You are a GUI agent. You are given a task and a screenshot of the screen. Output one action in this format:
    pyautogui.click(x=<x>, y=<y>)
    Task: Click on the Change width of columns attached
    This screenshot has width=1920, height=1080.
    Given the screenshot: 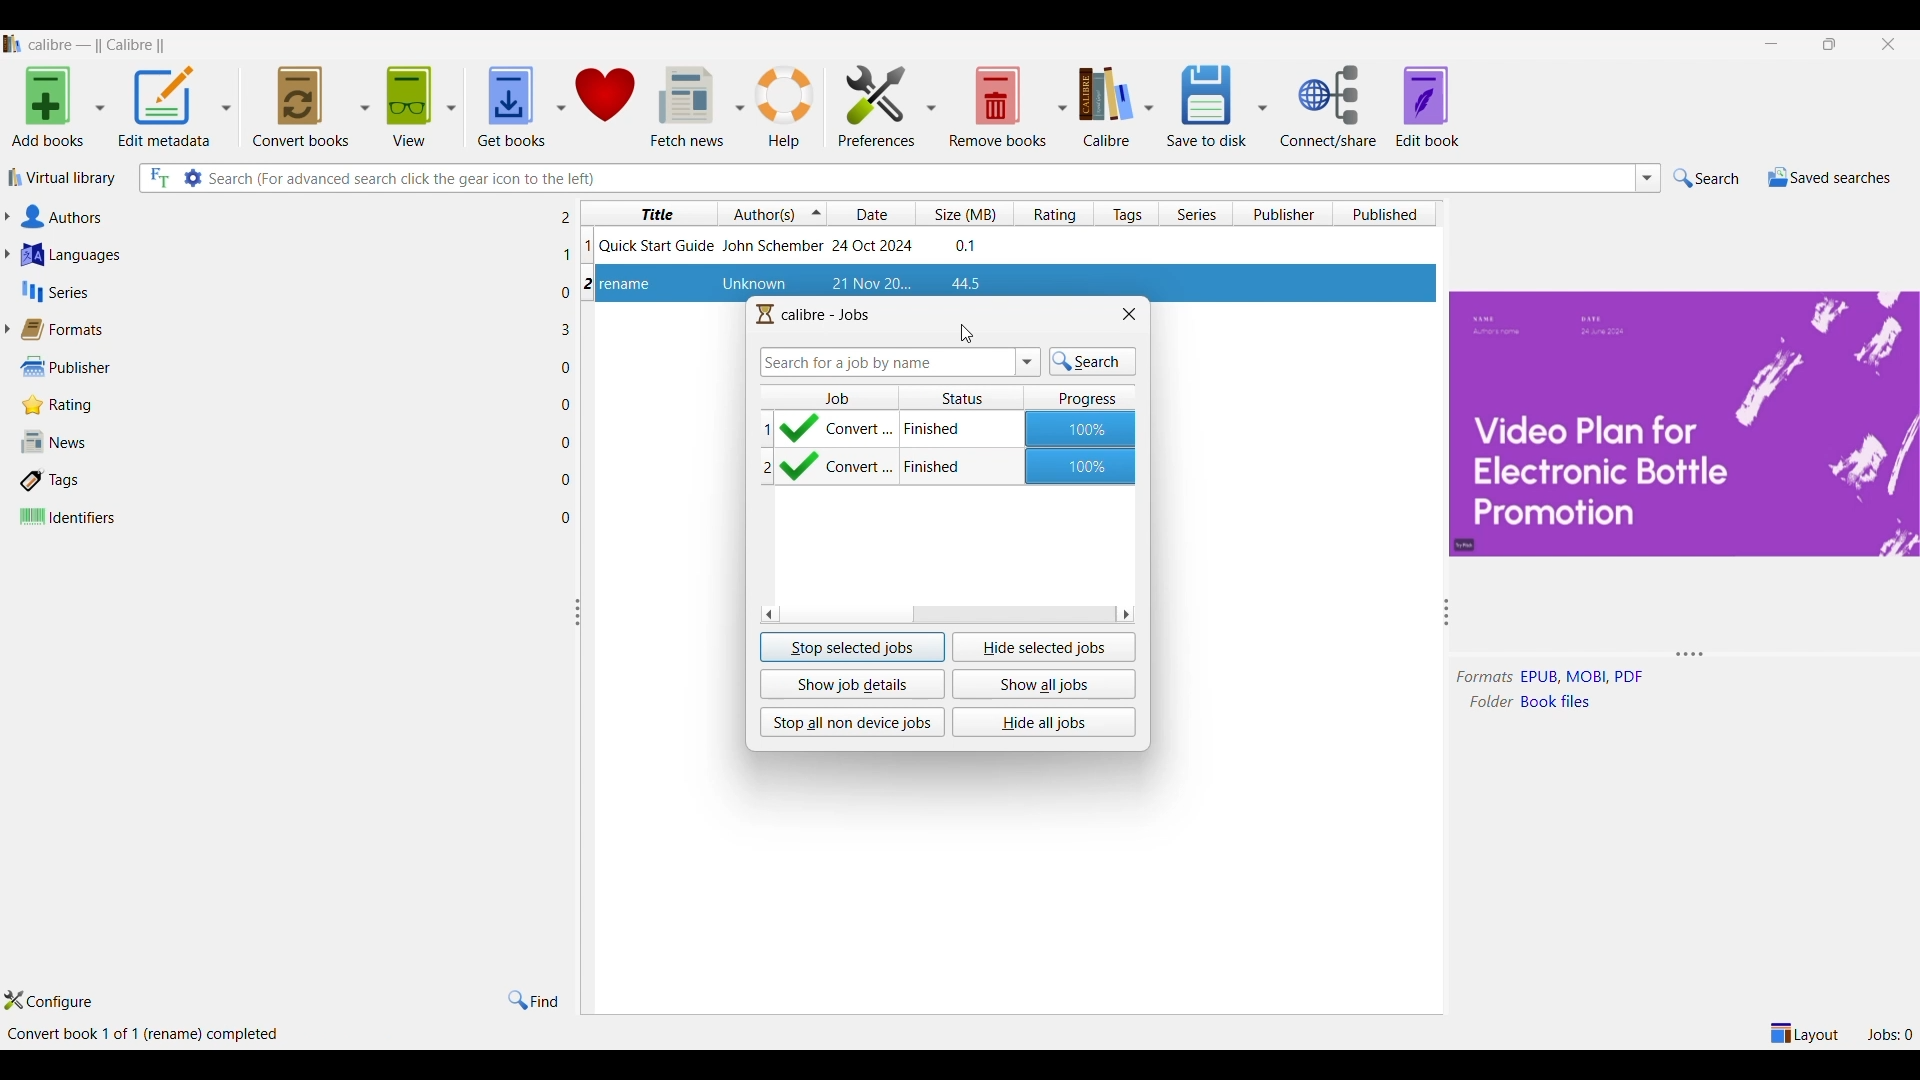 What is the action you would take?
    pyautogui.click(x=586, y=724)
    